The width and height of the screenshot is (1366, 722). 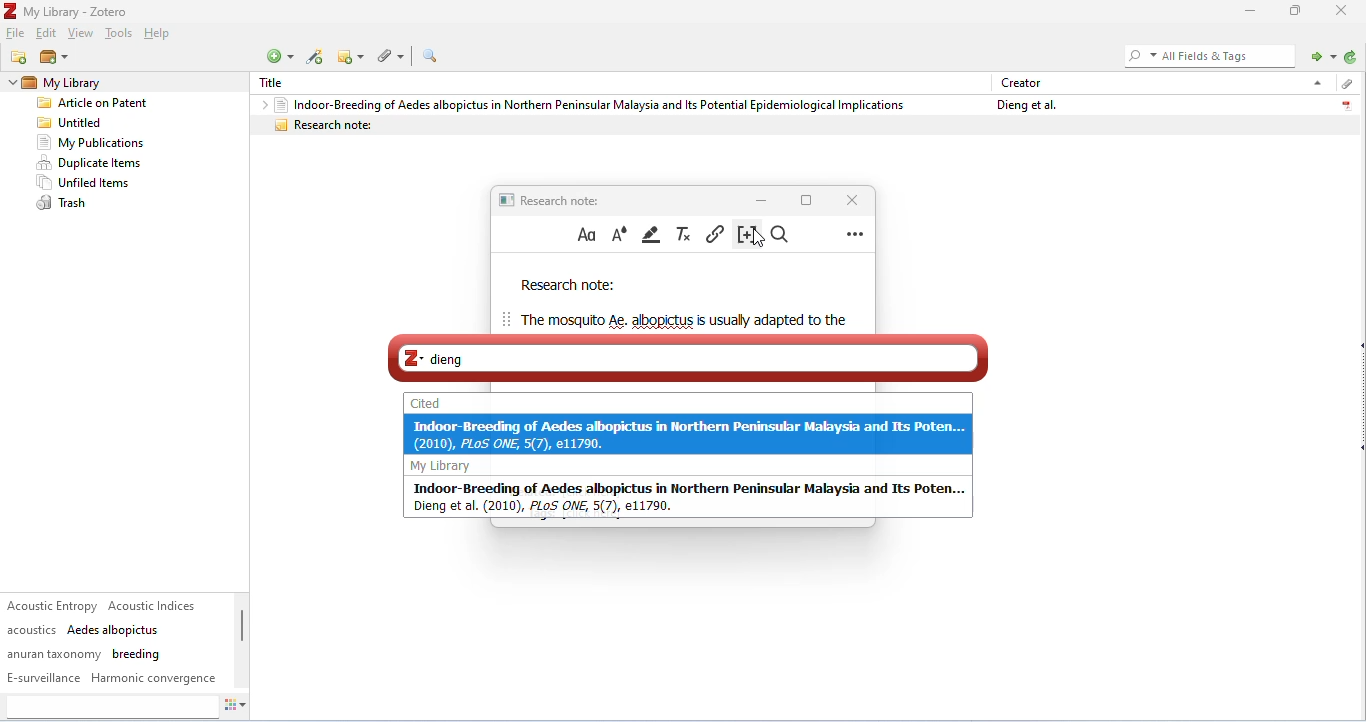 What do you see at coordinates (160, 35) in the screenshot?
I see `help` at bounding box center [160, 35].